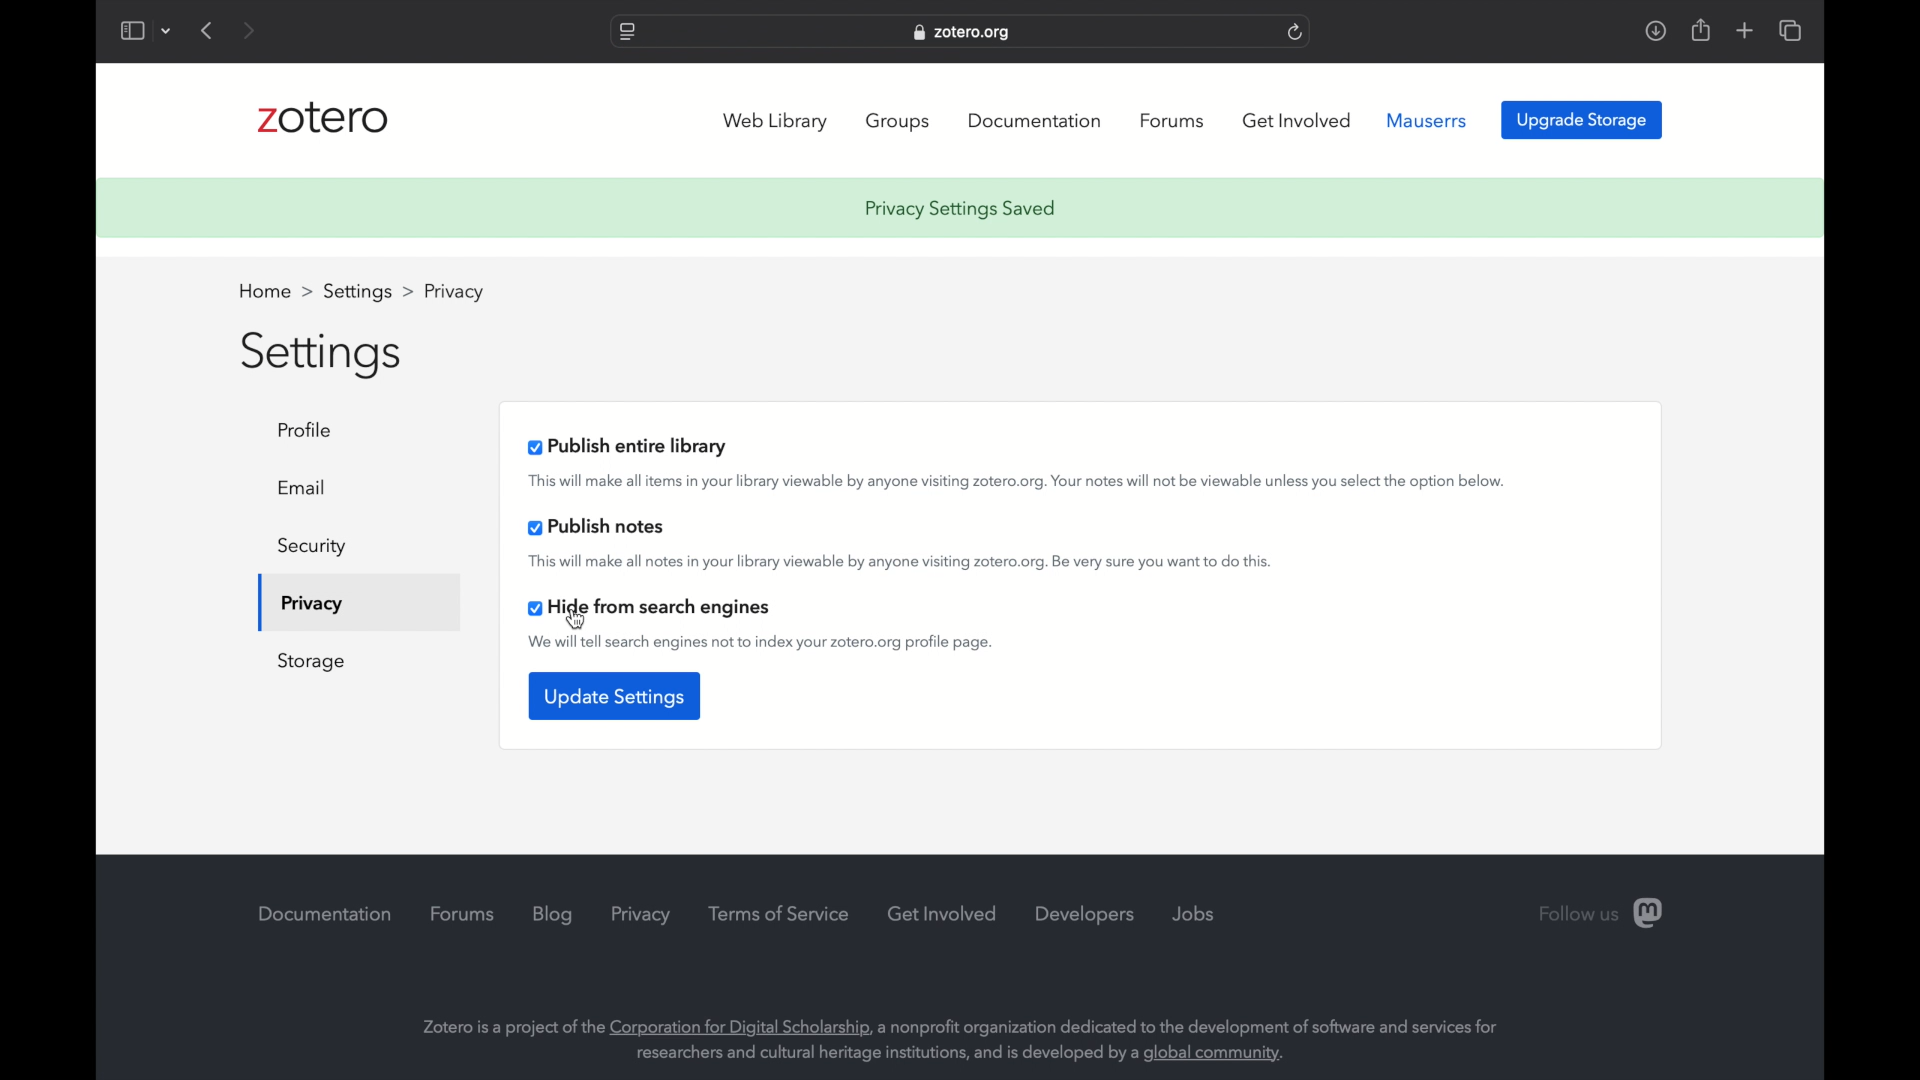  Describe the element at coordinates (965, 209) in the screenshot. I see `privacy settings saved` at that location.